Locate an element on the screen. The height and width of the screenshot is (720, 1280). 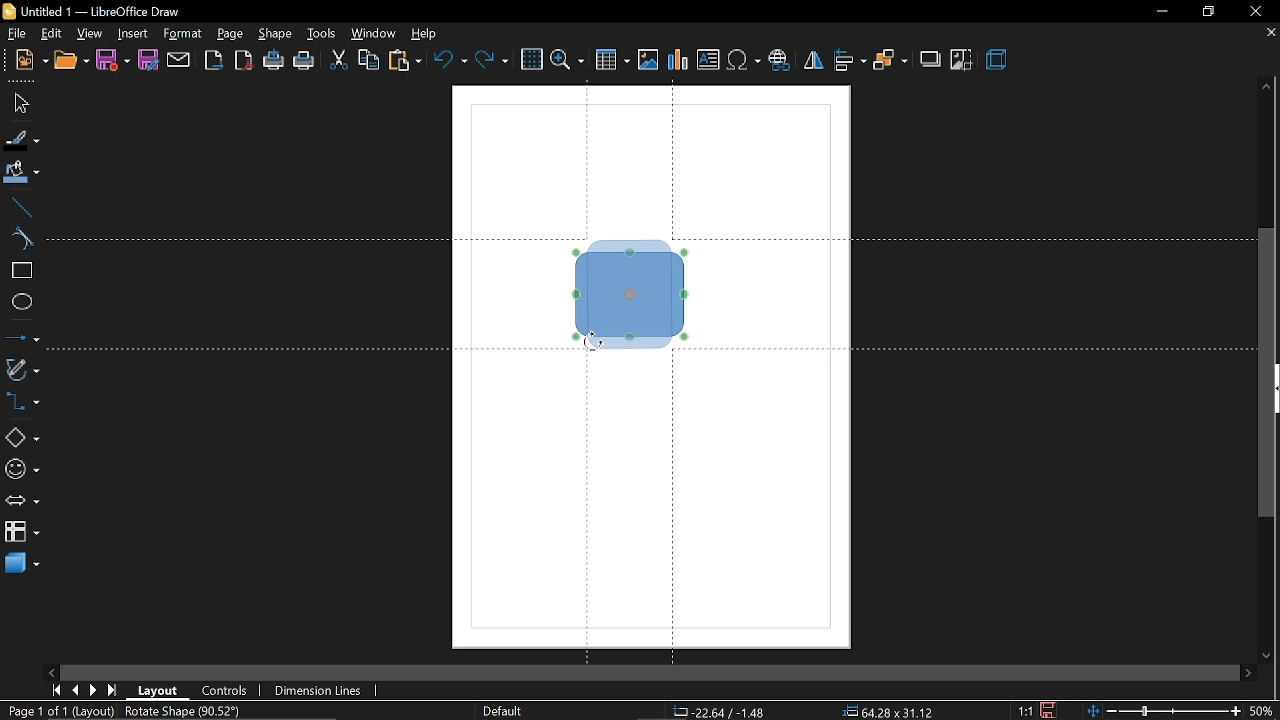
controls is located at coordinates (227, 689).